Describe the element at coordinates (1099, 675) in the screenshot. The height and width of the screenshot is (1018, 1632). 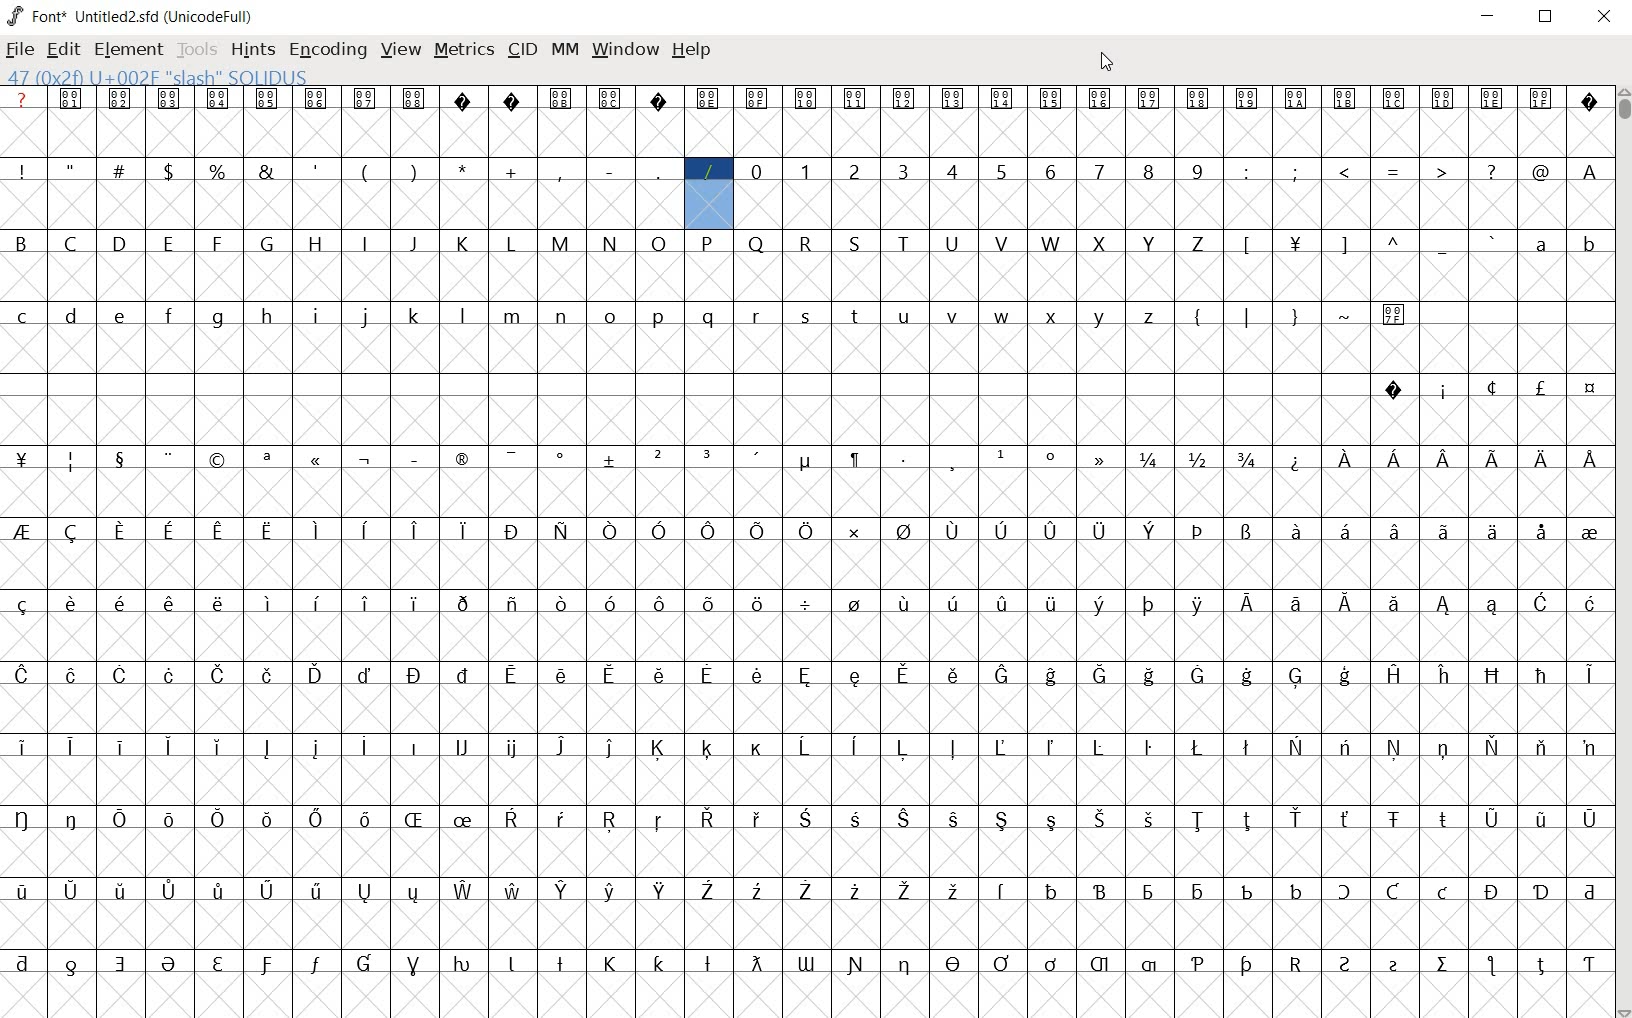
I see `glyph` at that location.